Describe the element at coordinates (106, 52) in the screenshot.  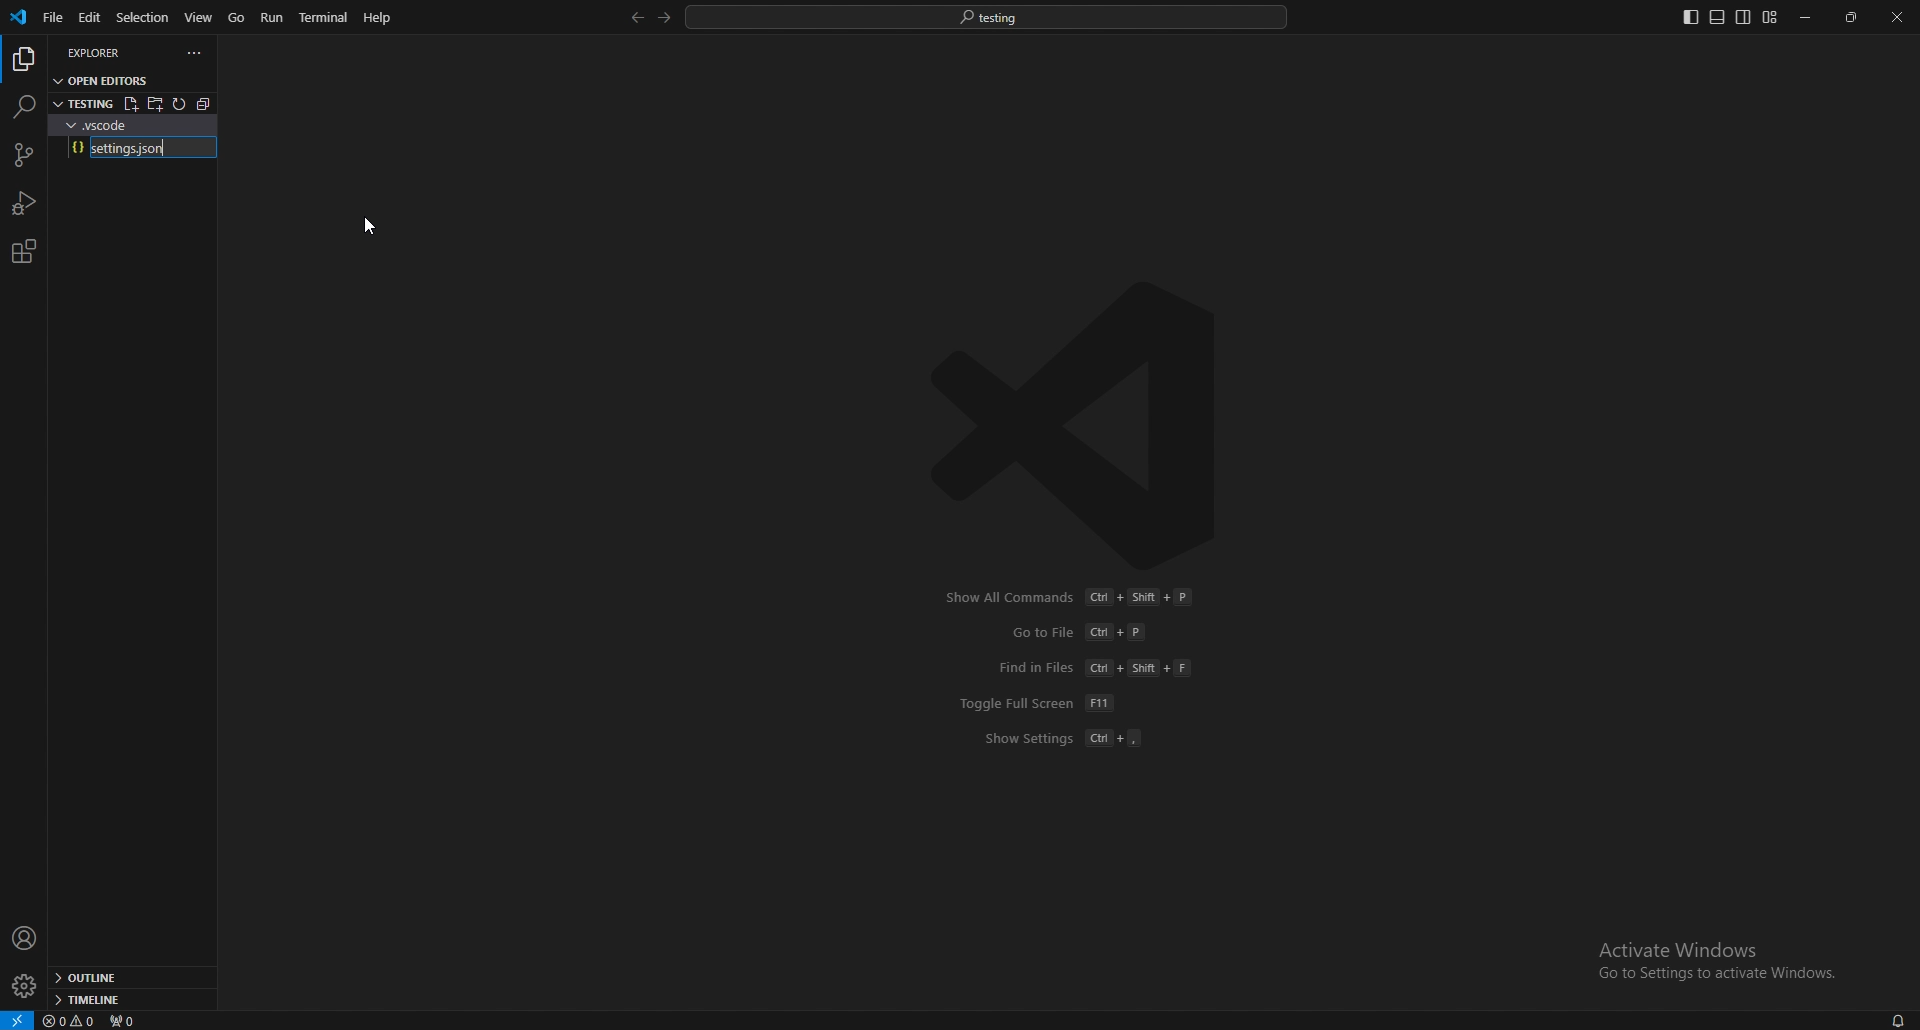
I see `explorer` at that location.